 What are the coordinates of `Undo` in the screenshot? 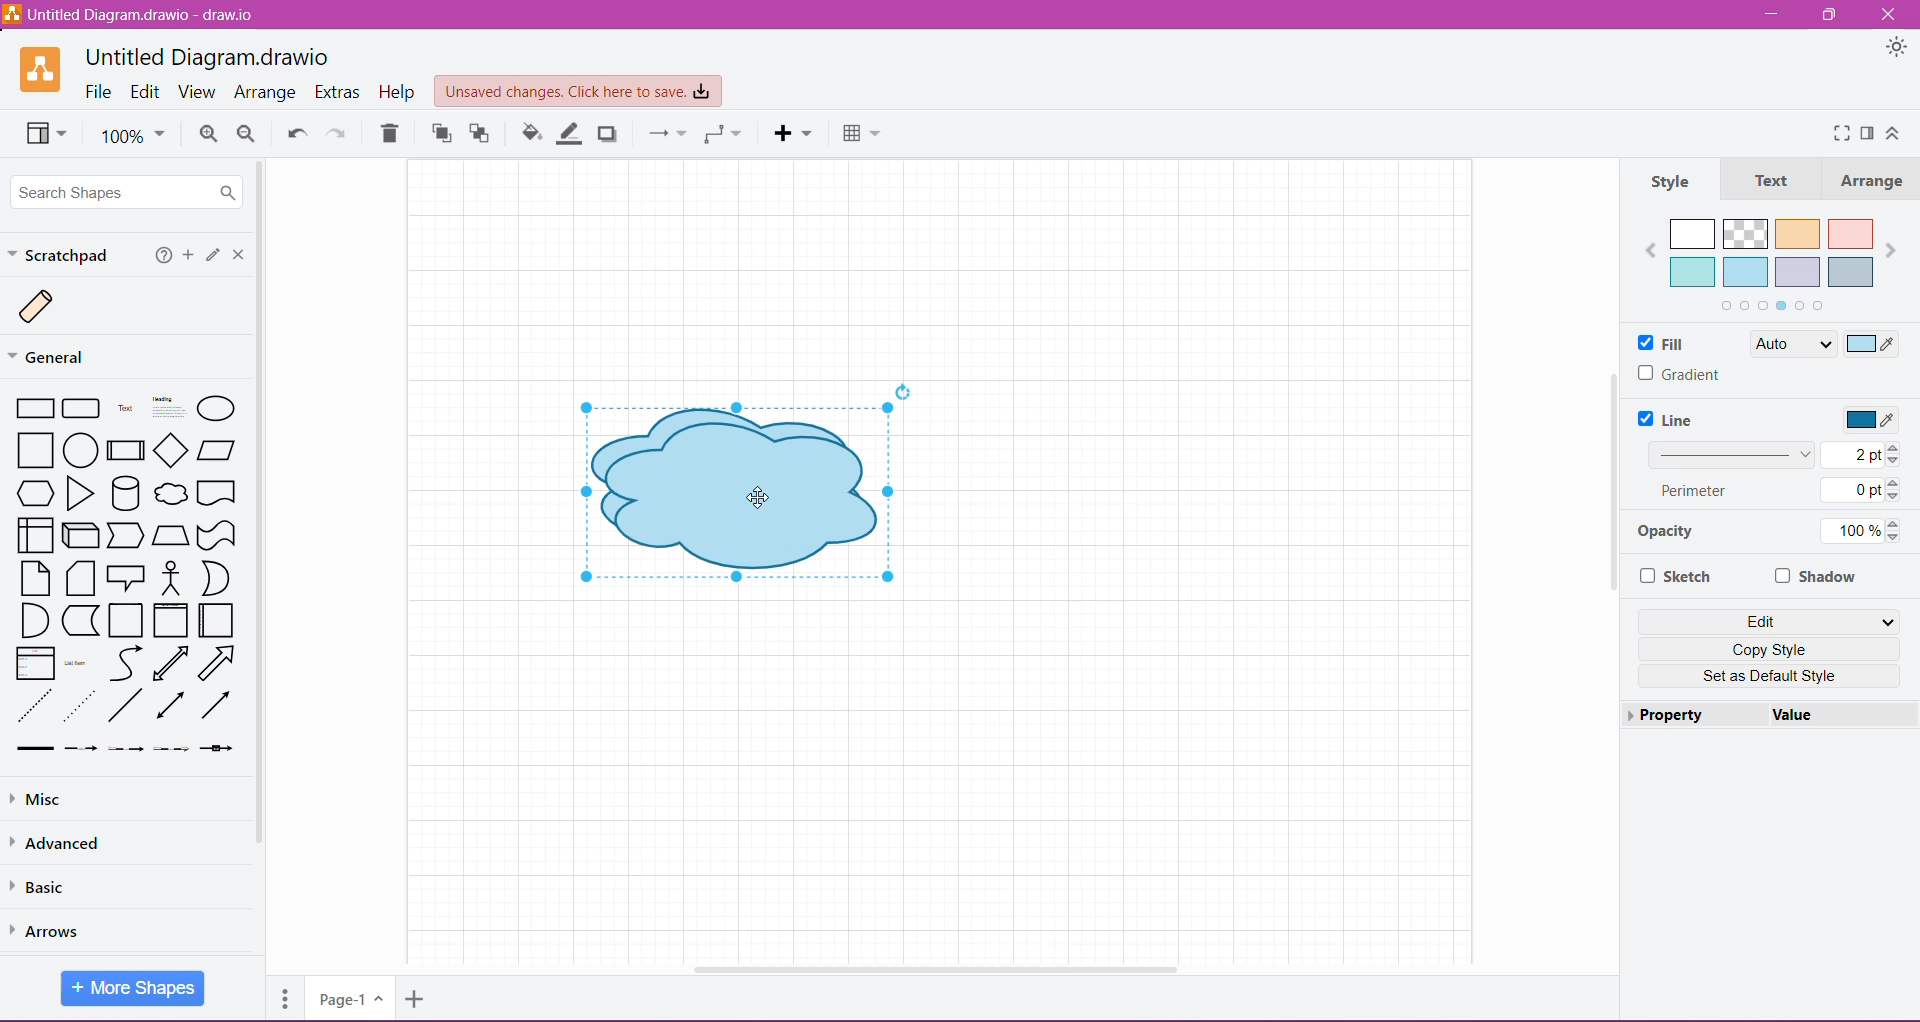 It's located at (297, 135).